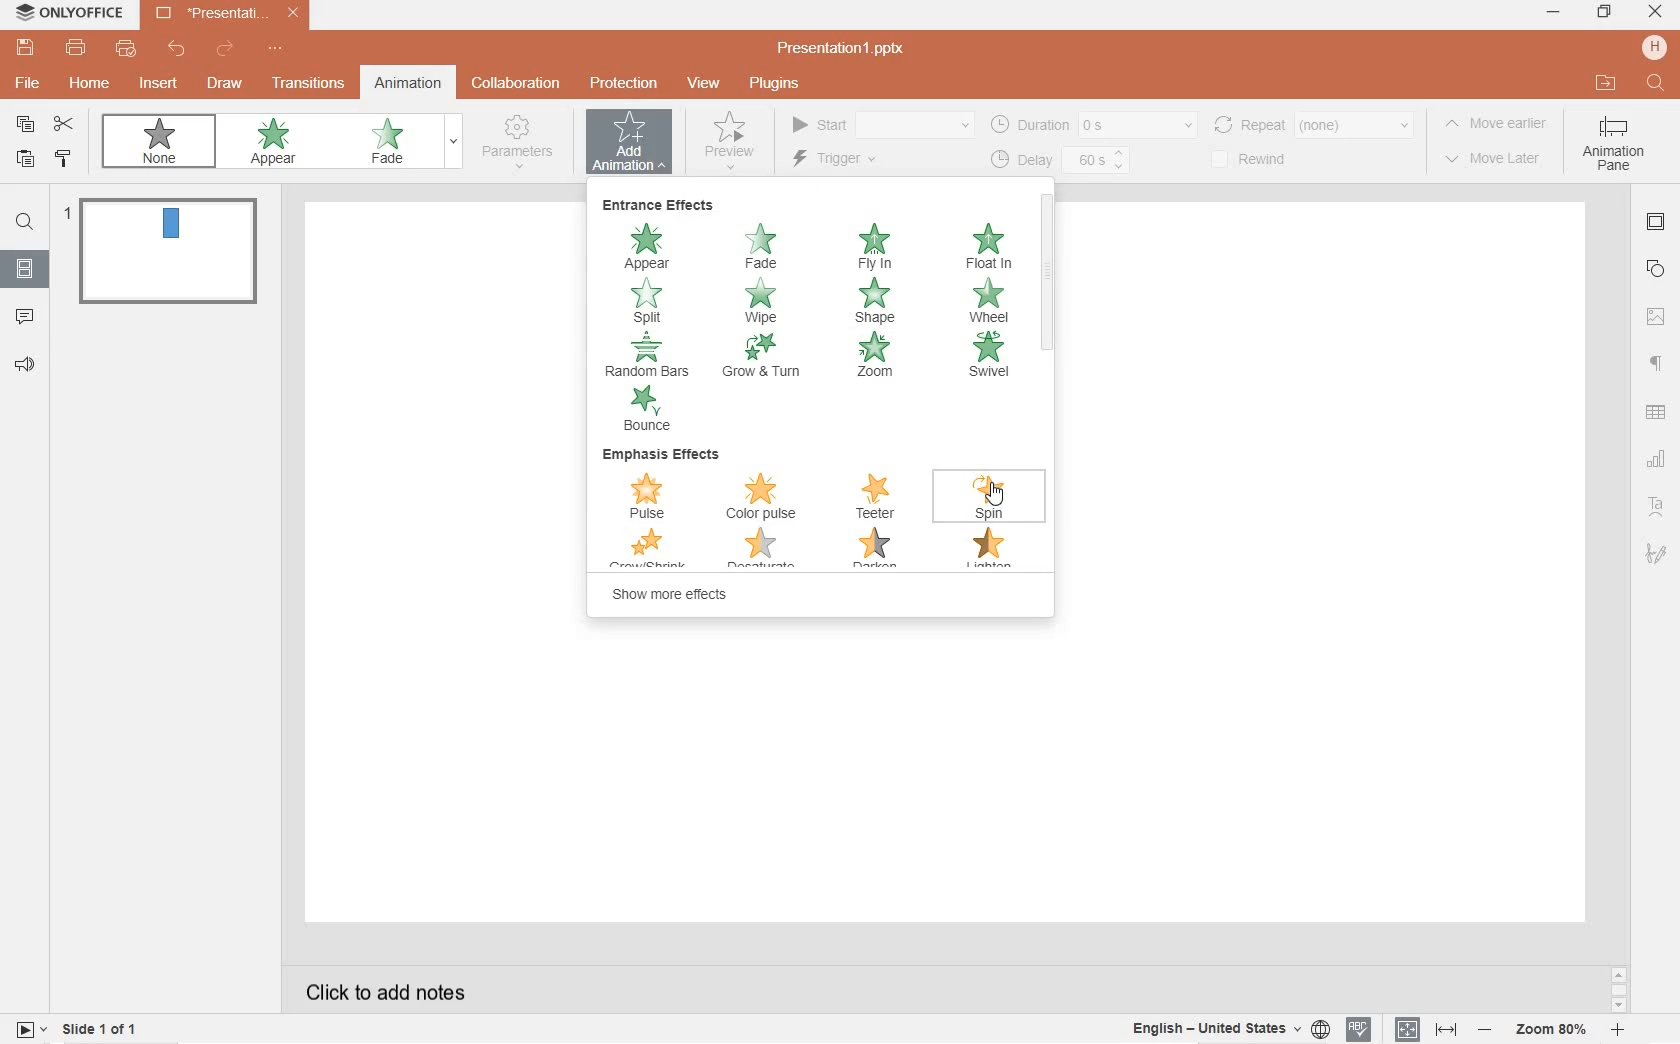 The image size is (1680, 1044). What do you see at coordinates (1656, 317) in the screenshot?
I see `image settings` at bounding box center [1656, 317].